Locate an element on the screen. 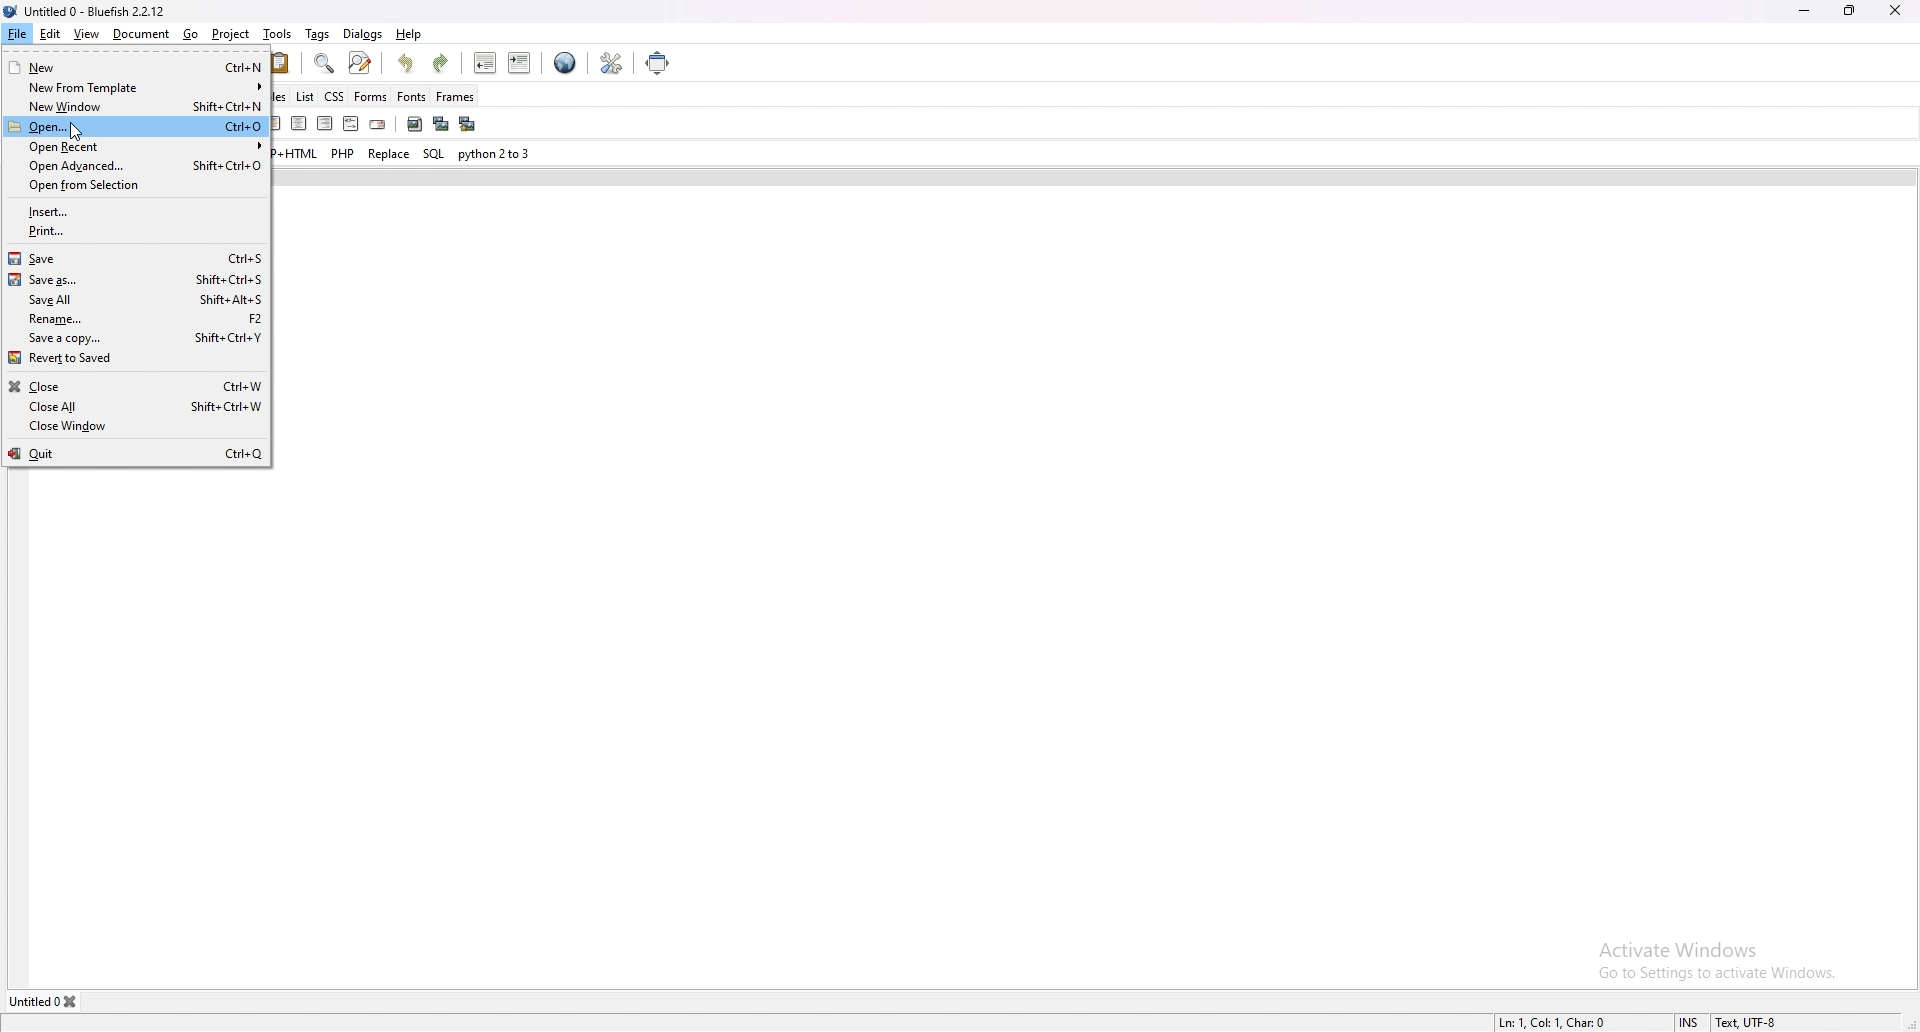  INS is located at coordinates (1692, 1022).